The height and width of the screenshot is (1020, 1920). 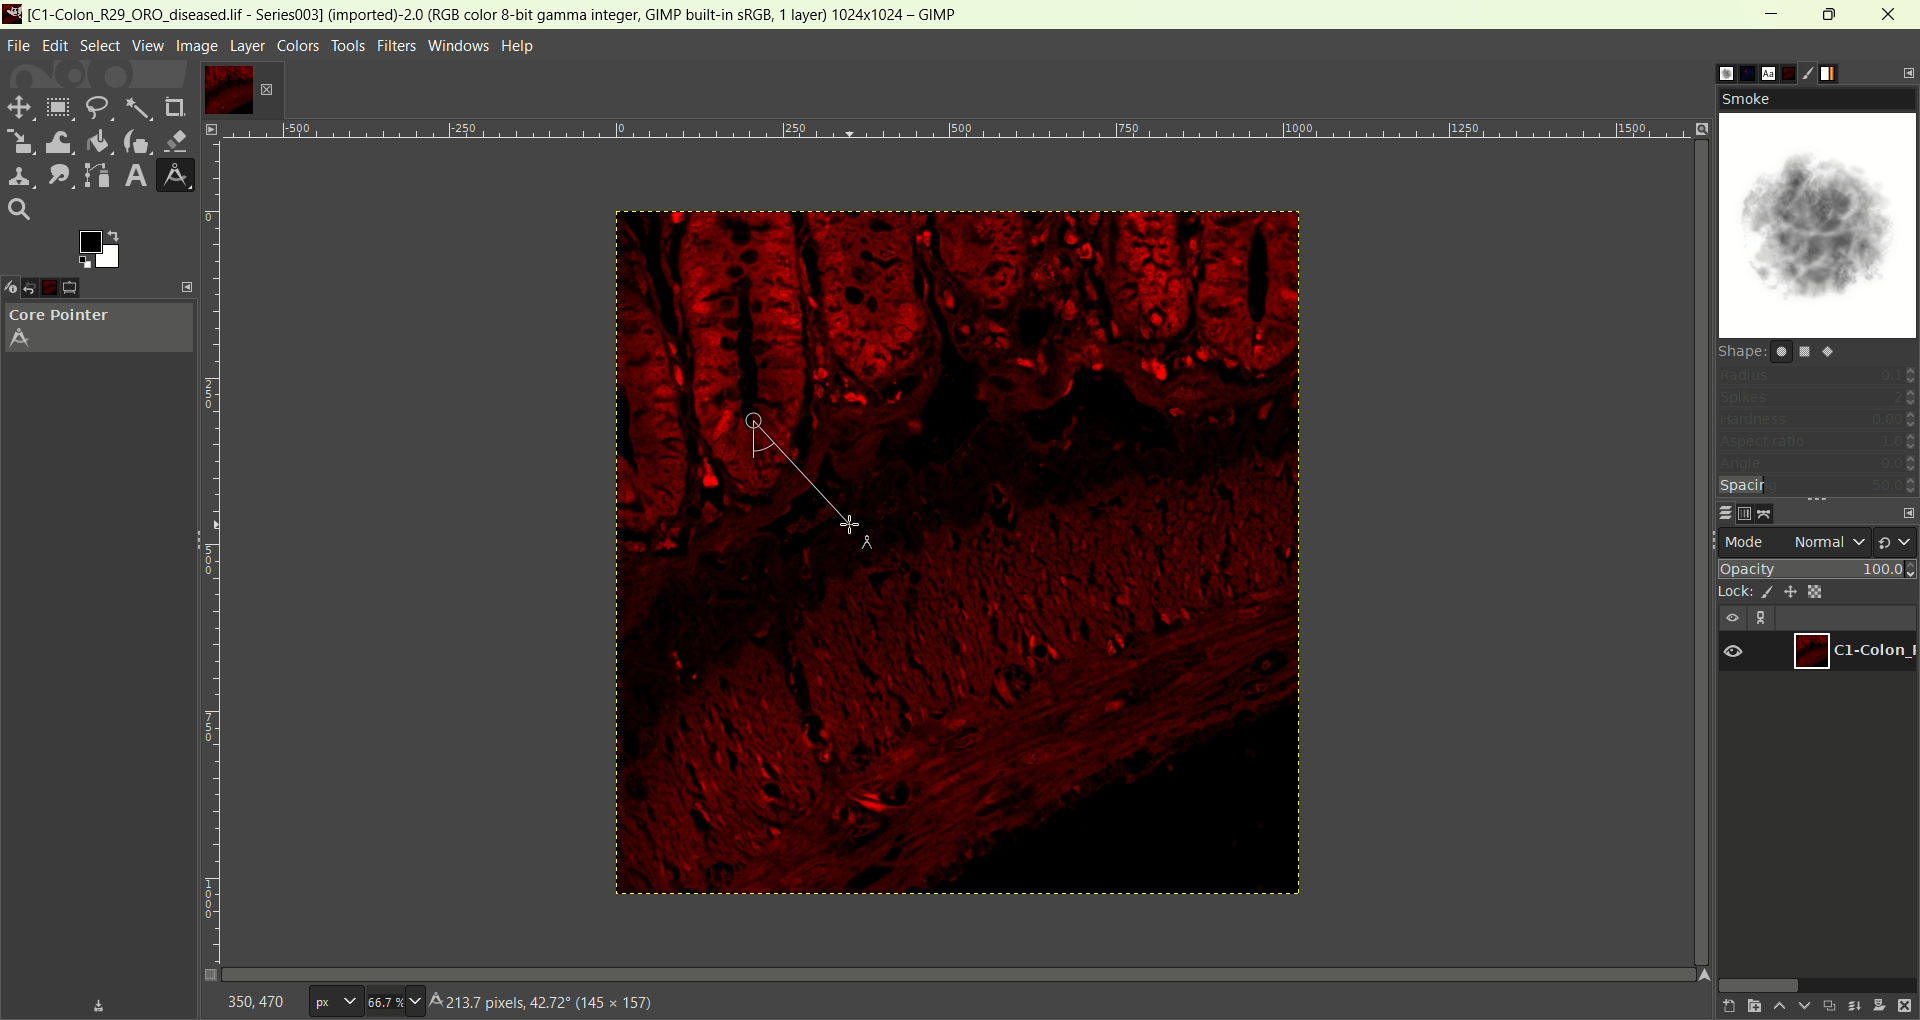 What do you see at coordinates (99, 330) in the screenshot?
I see `core pointer` at bounding box center [99, 330].